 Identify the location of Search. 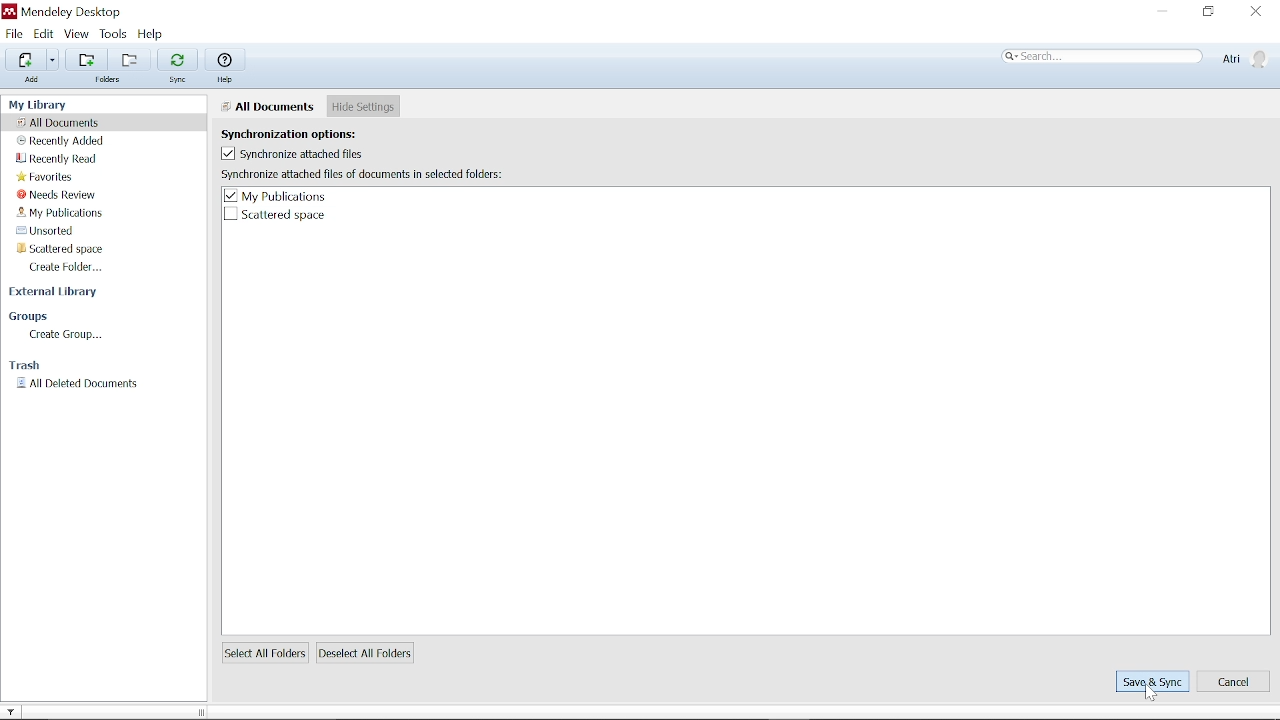
(1103, 57).